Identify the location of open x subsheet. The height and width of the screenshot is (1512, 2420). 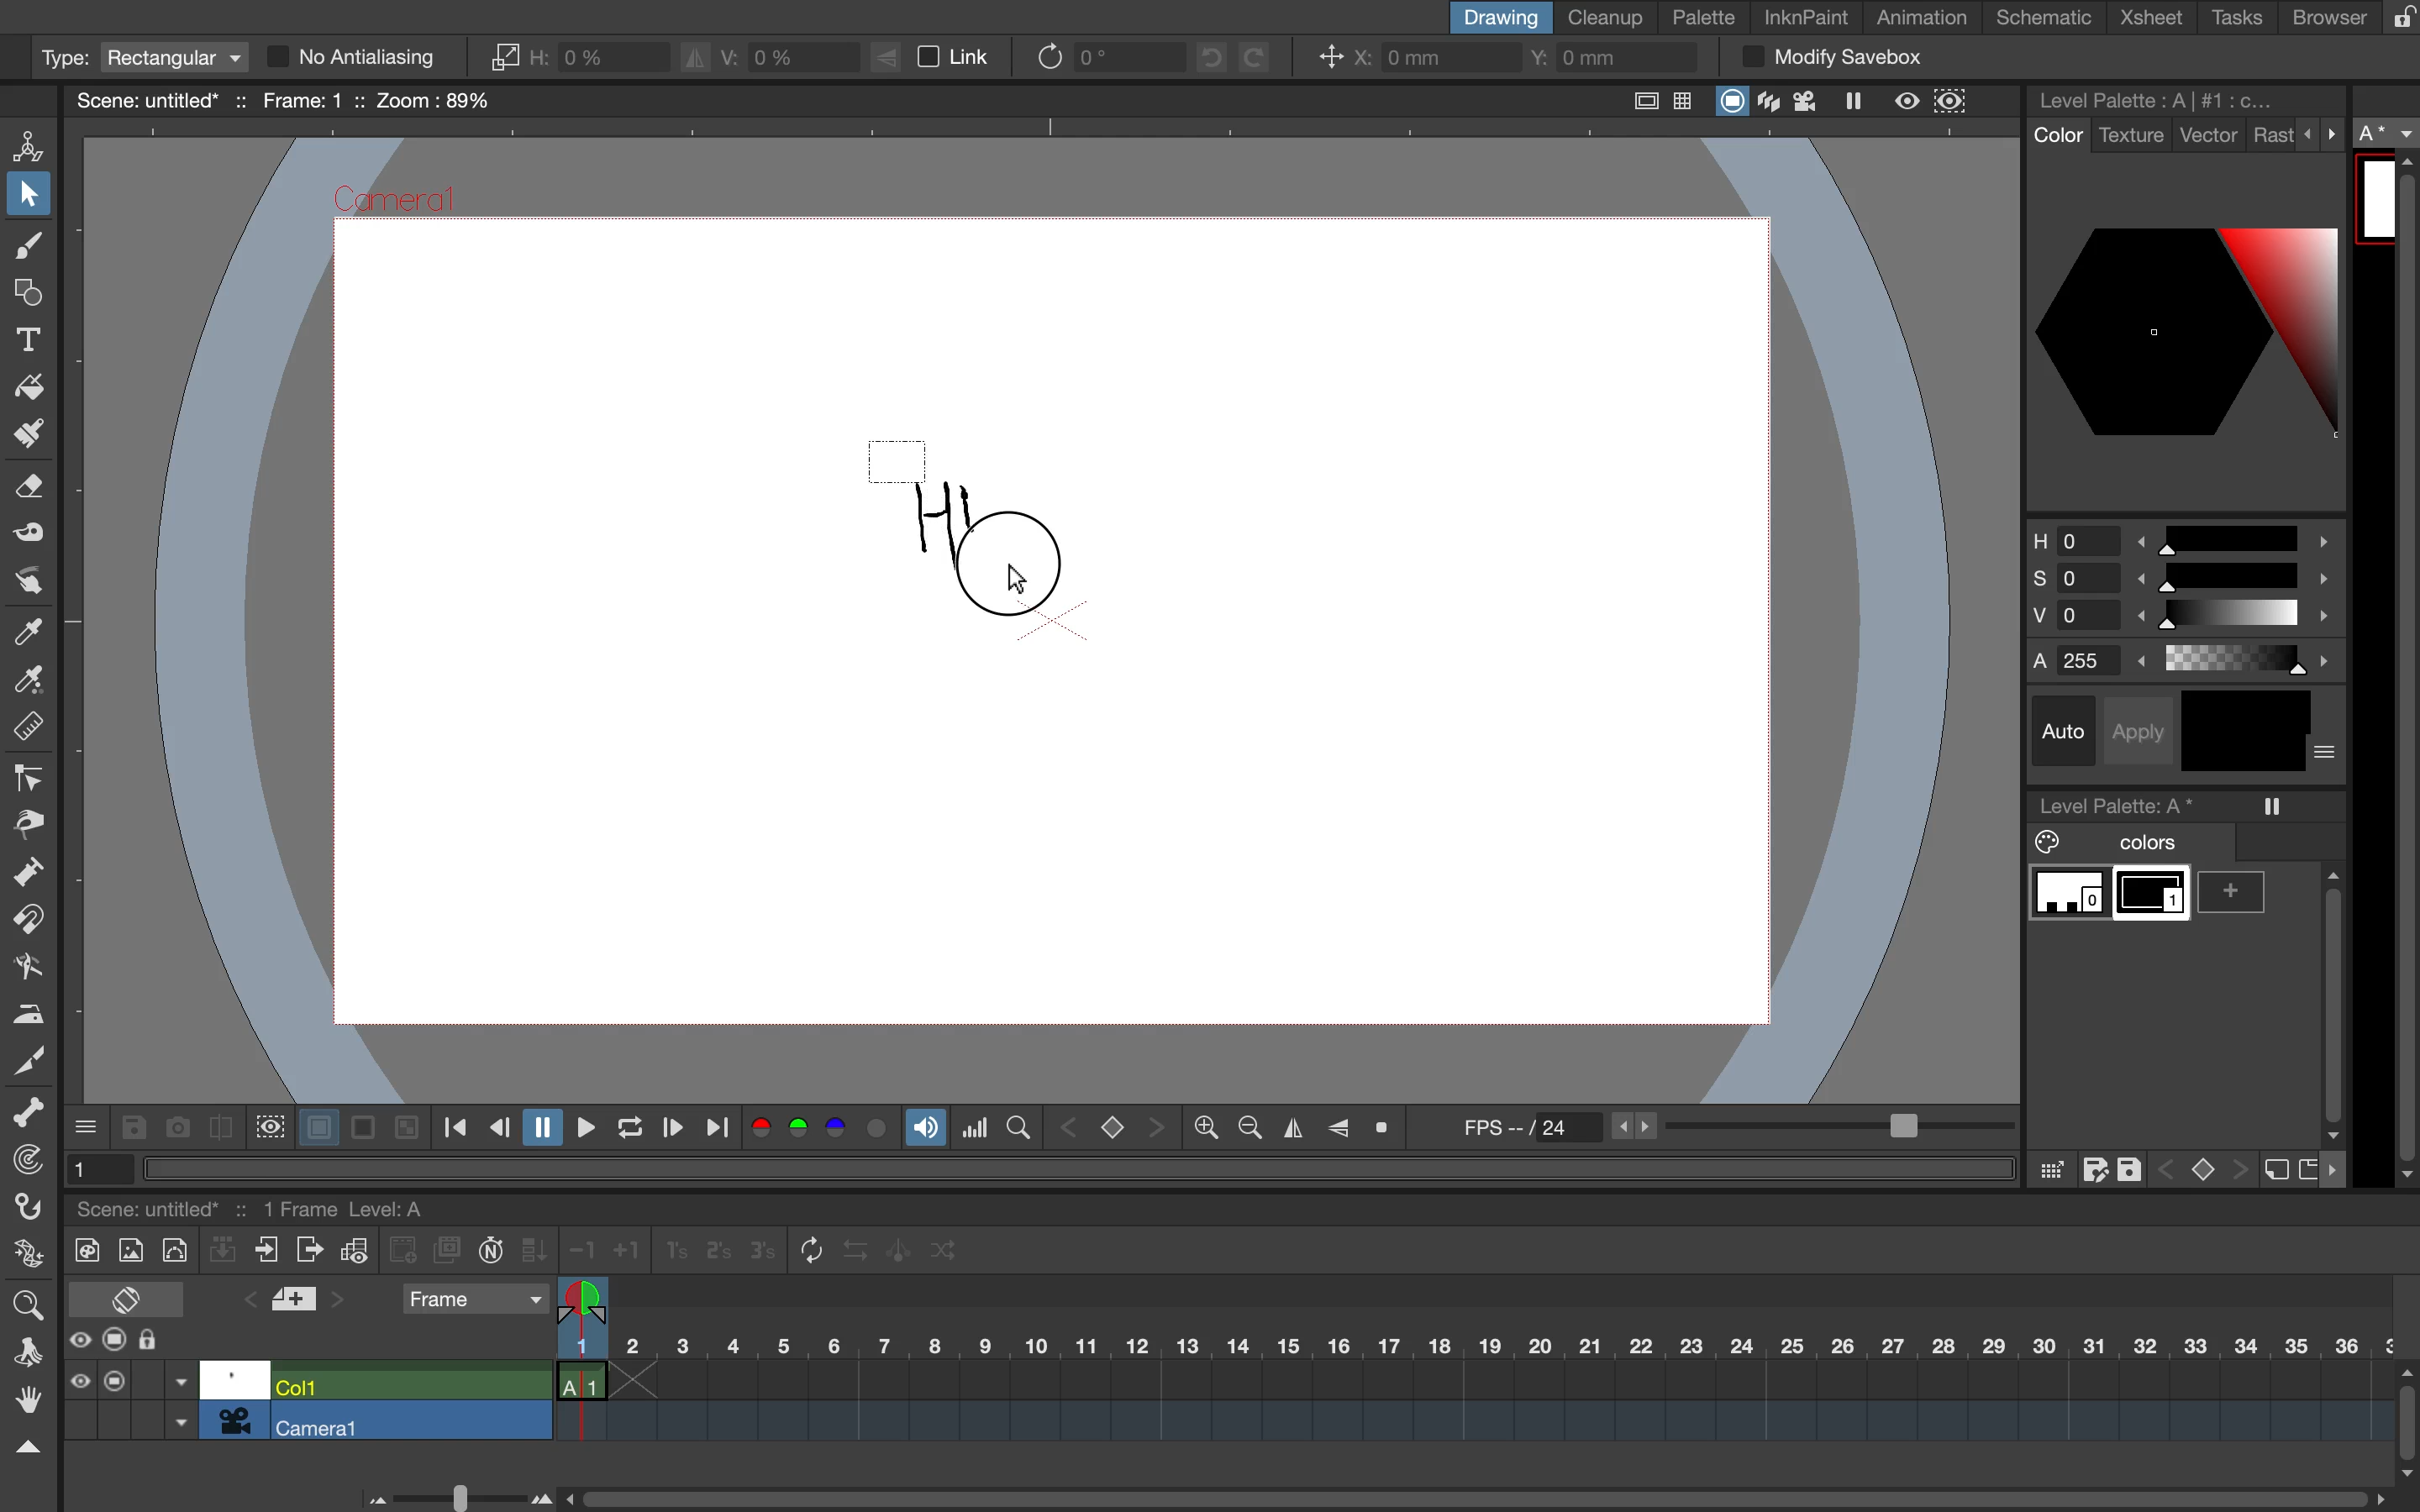
(306, 1250).